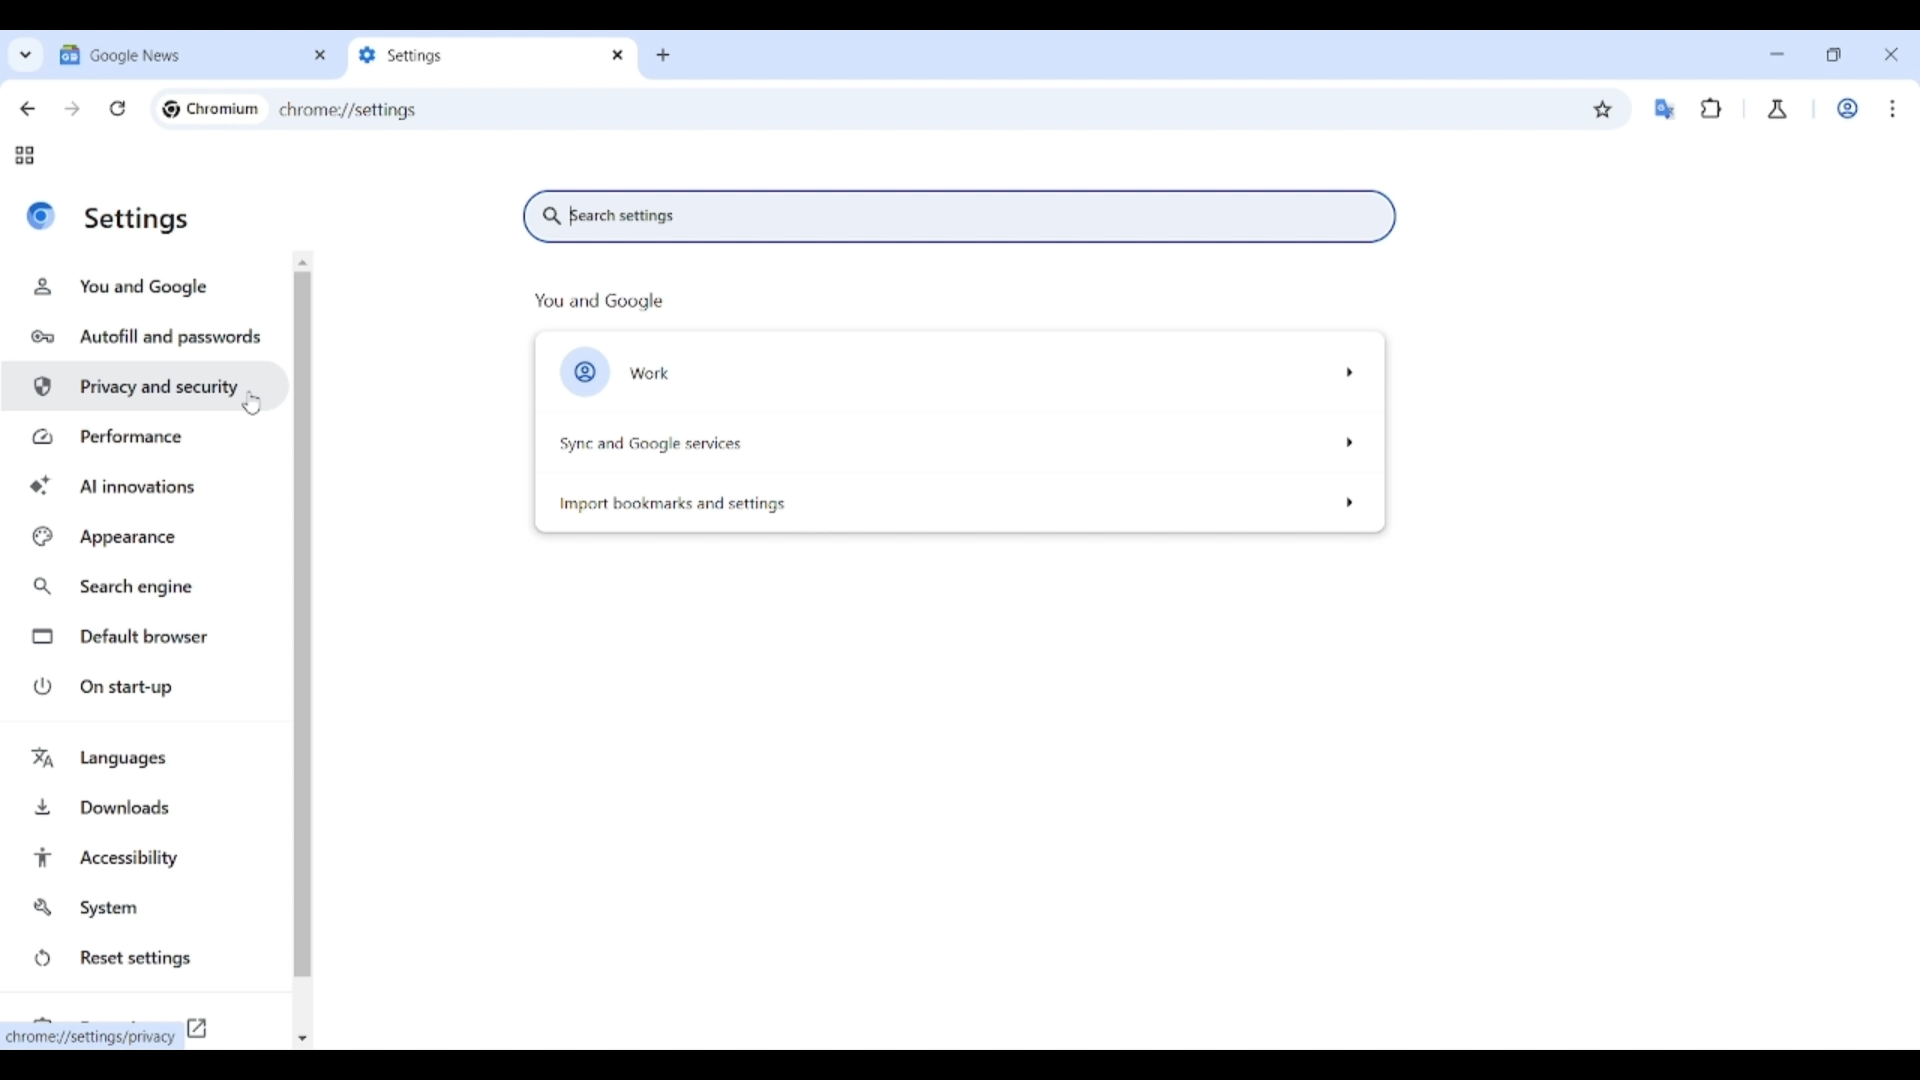 The image size is (1920, 1080). Describe the element at coordinates (476, 55) in the screenshot. I see `Tab 2 changed` at that location.